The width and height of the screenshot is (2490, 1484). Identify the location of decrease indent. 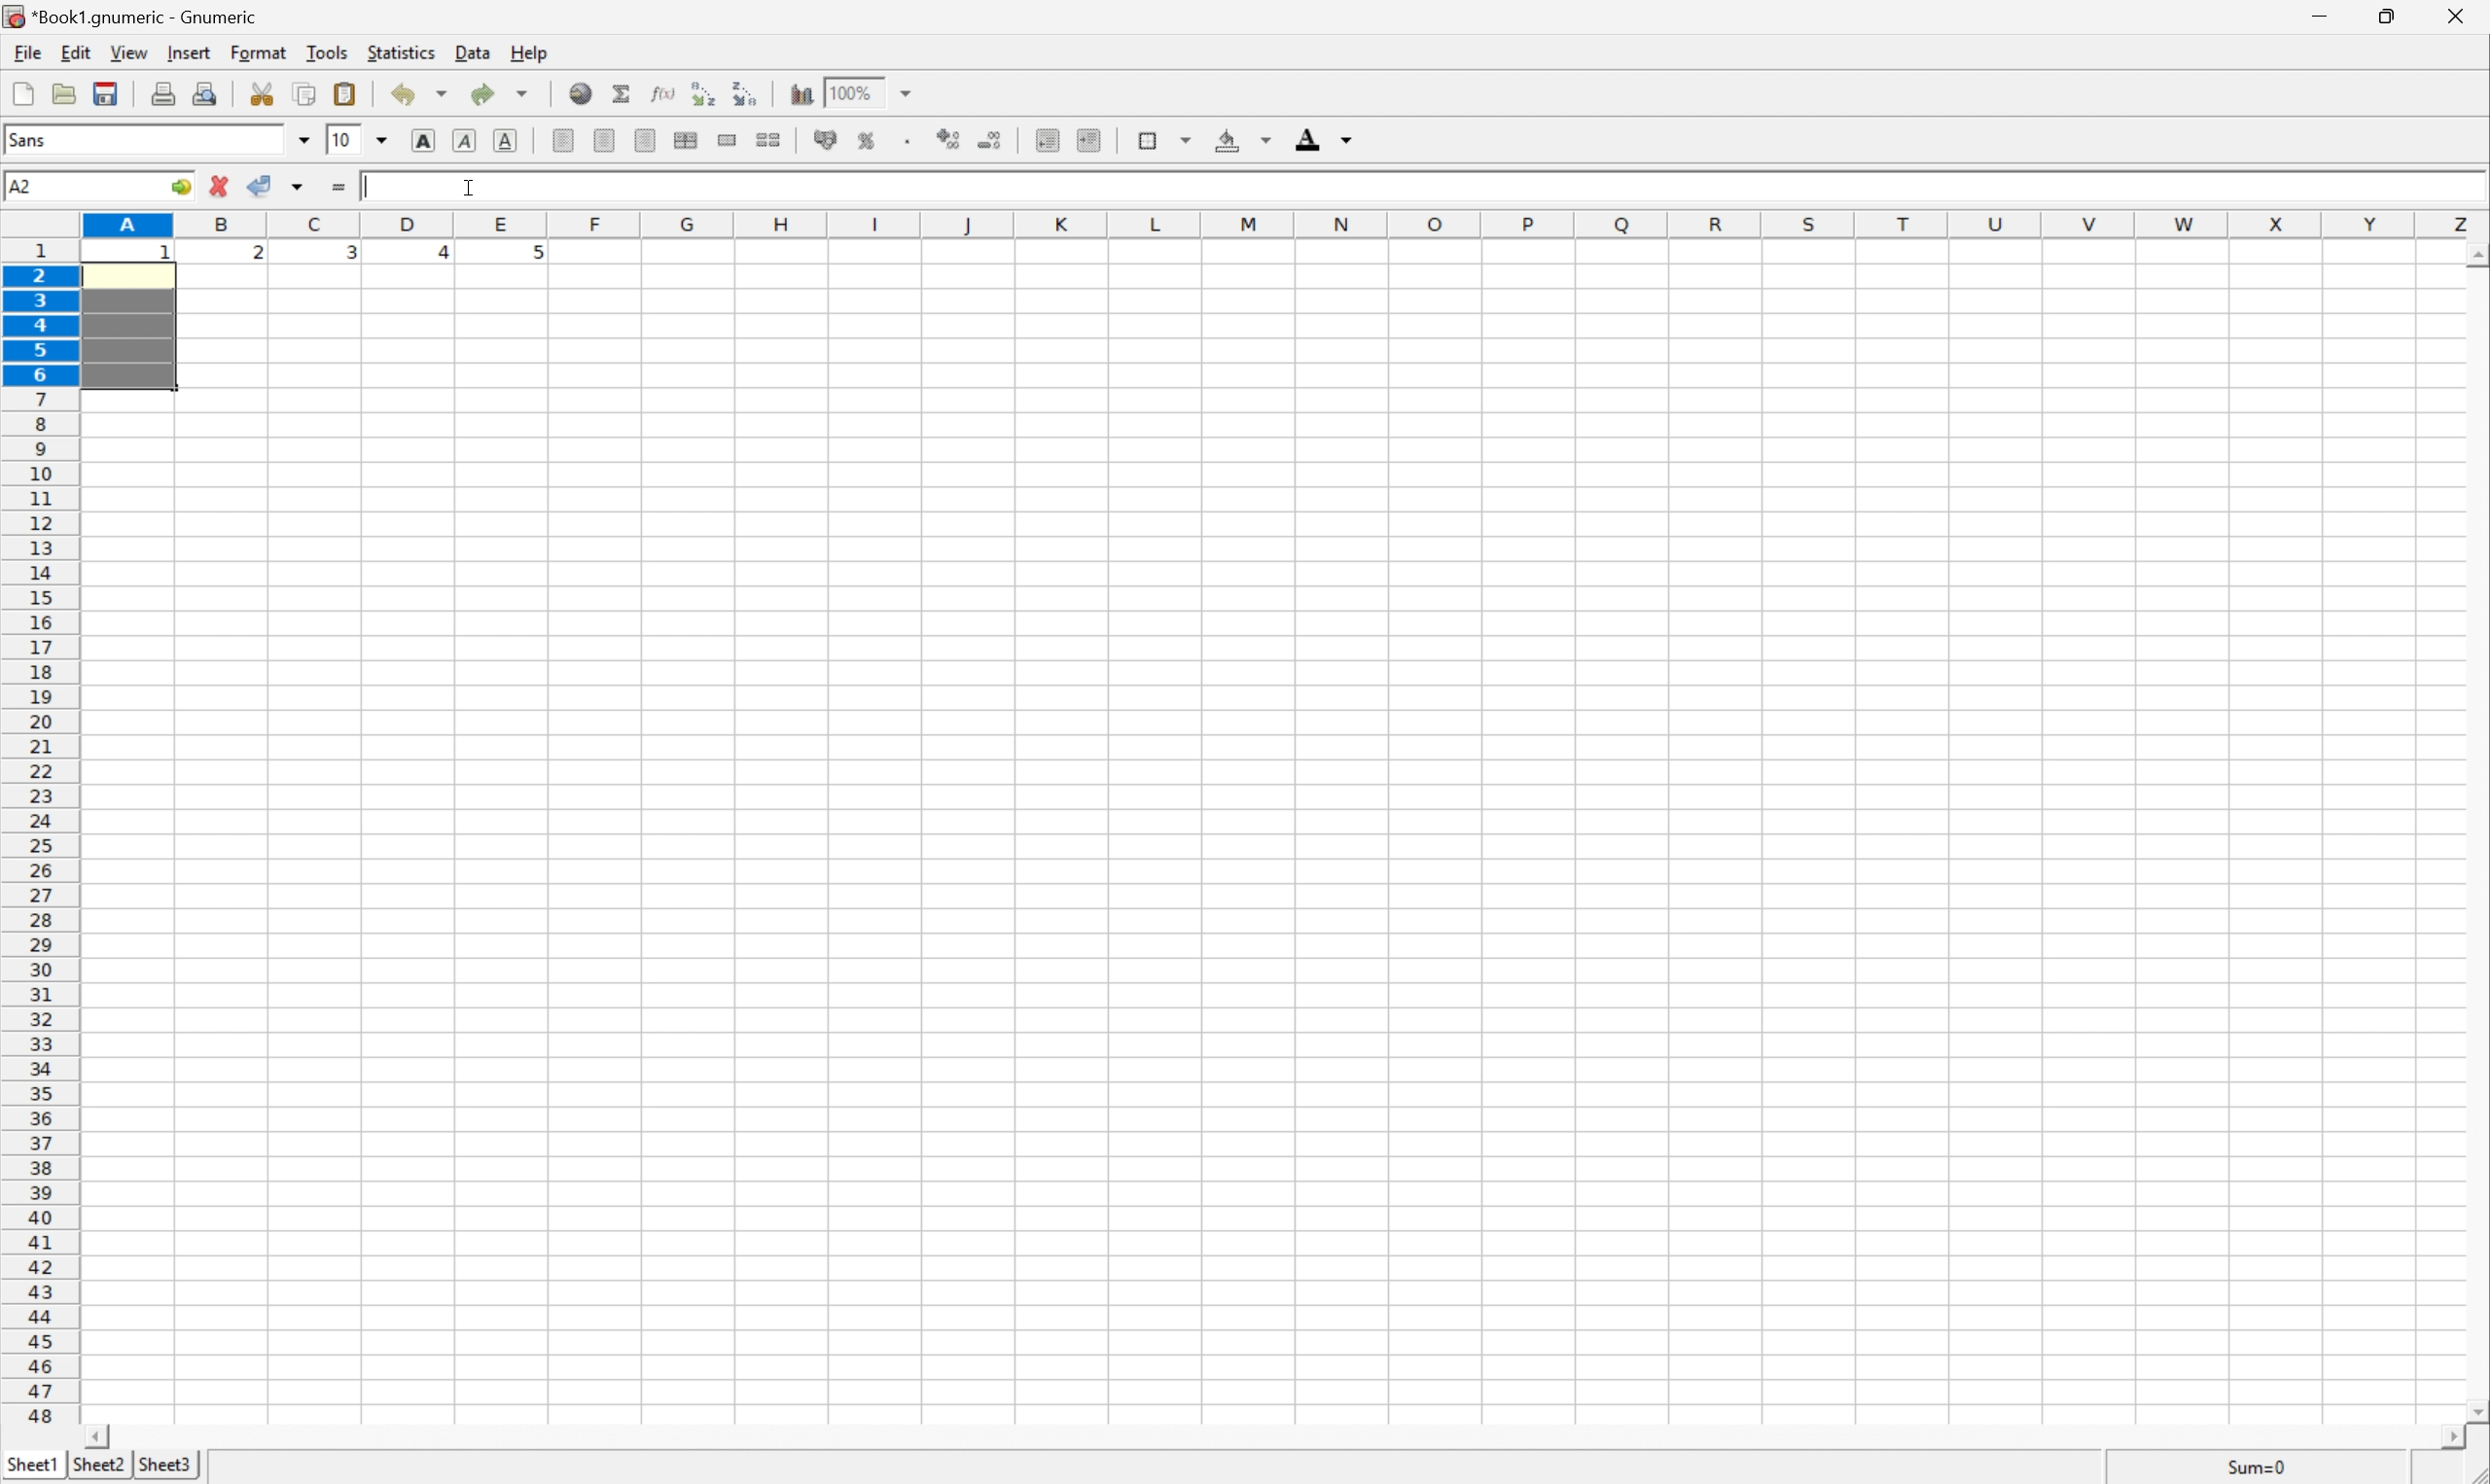
(1048, 142).